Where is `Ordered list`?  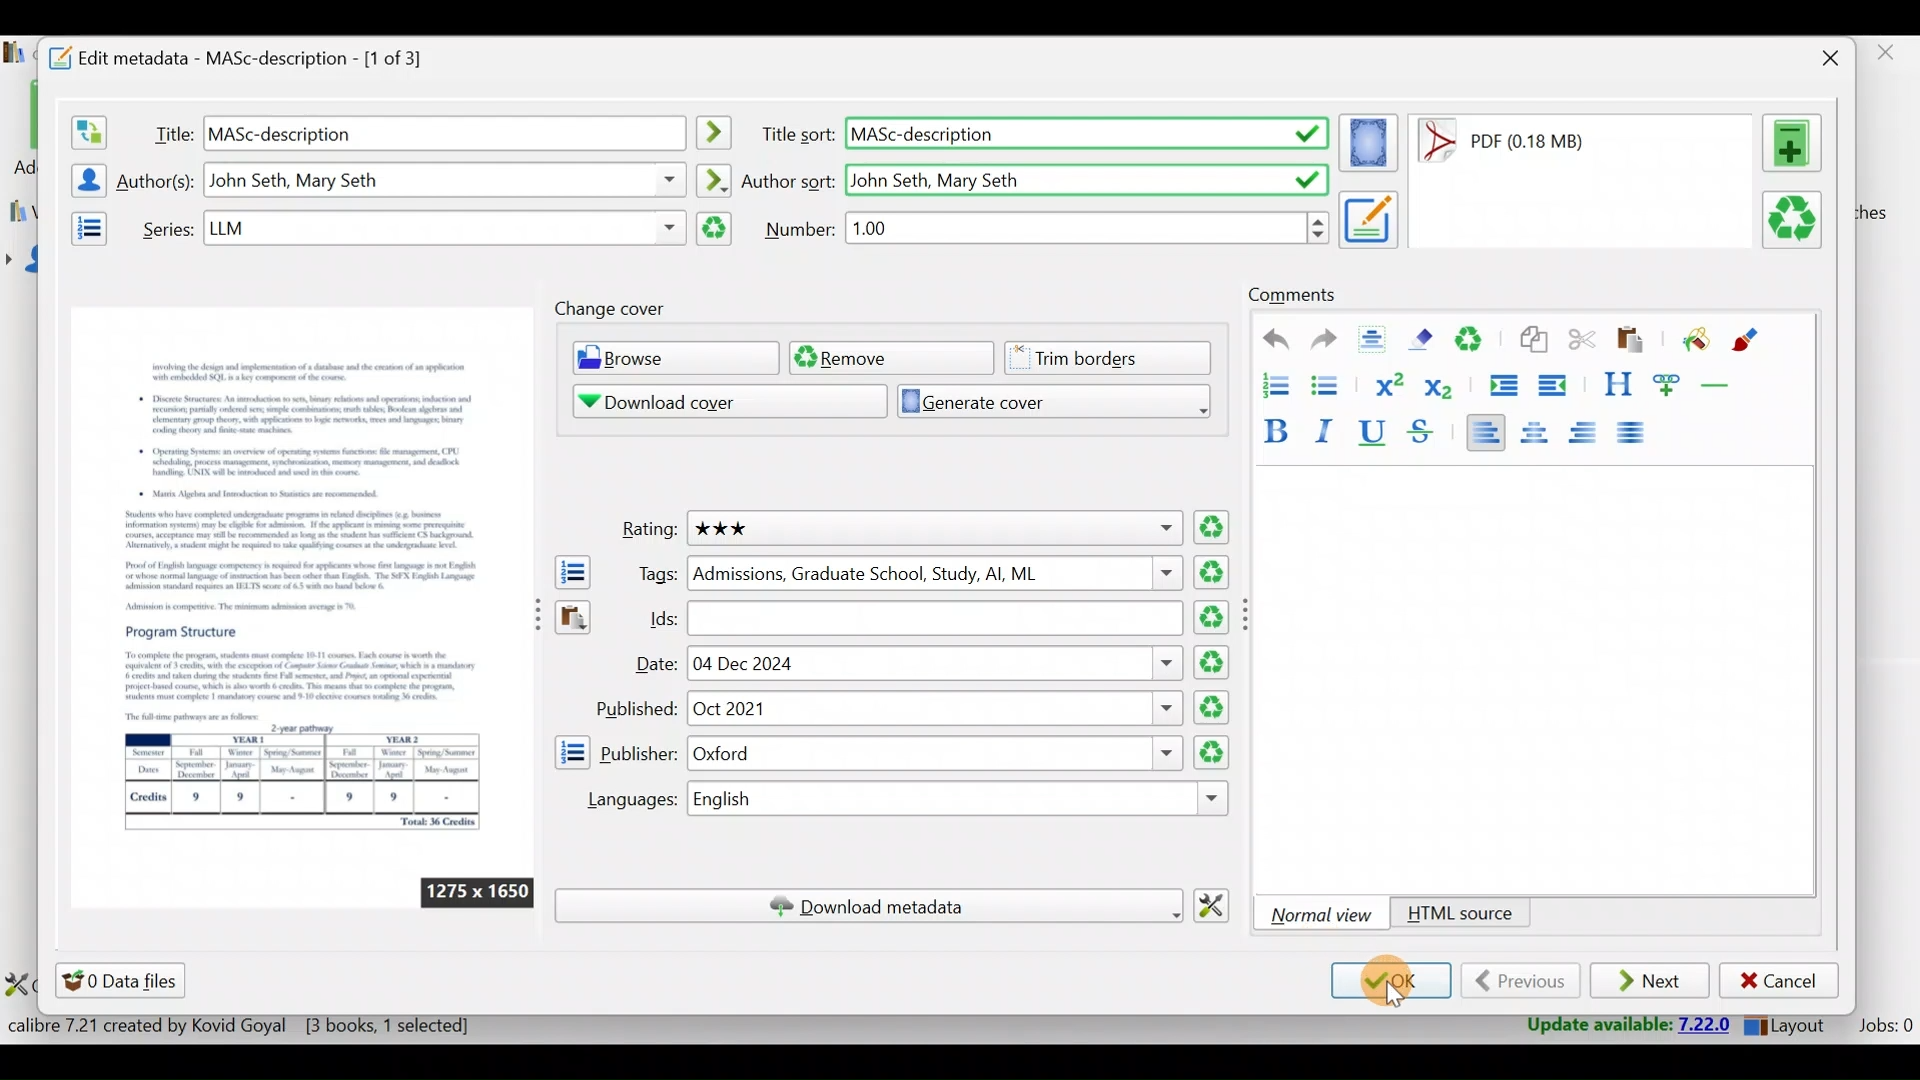 Ordered list is located at coordinates (1269, 383).